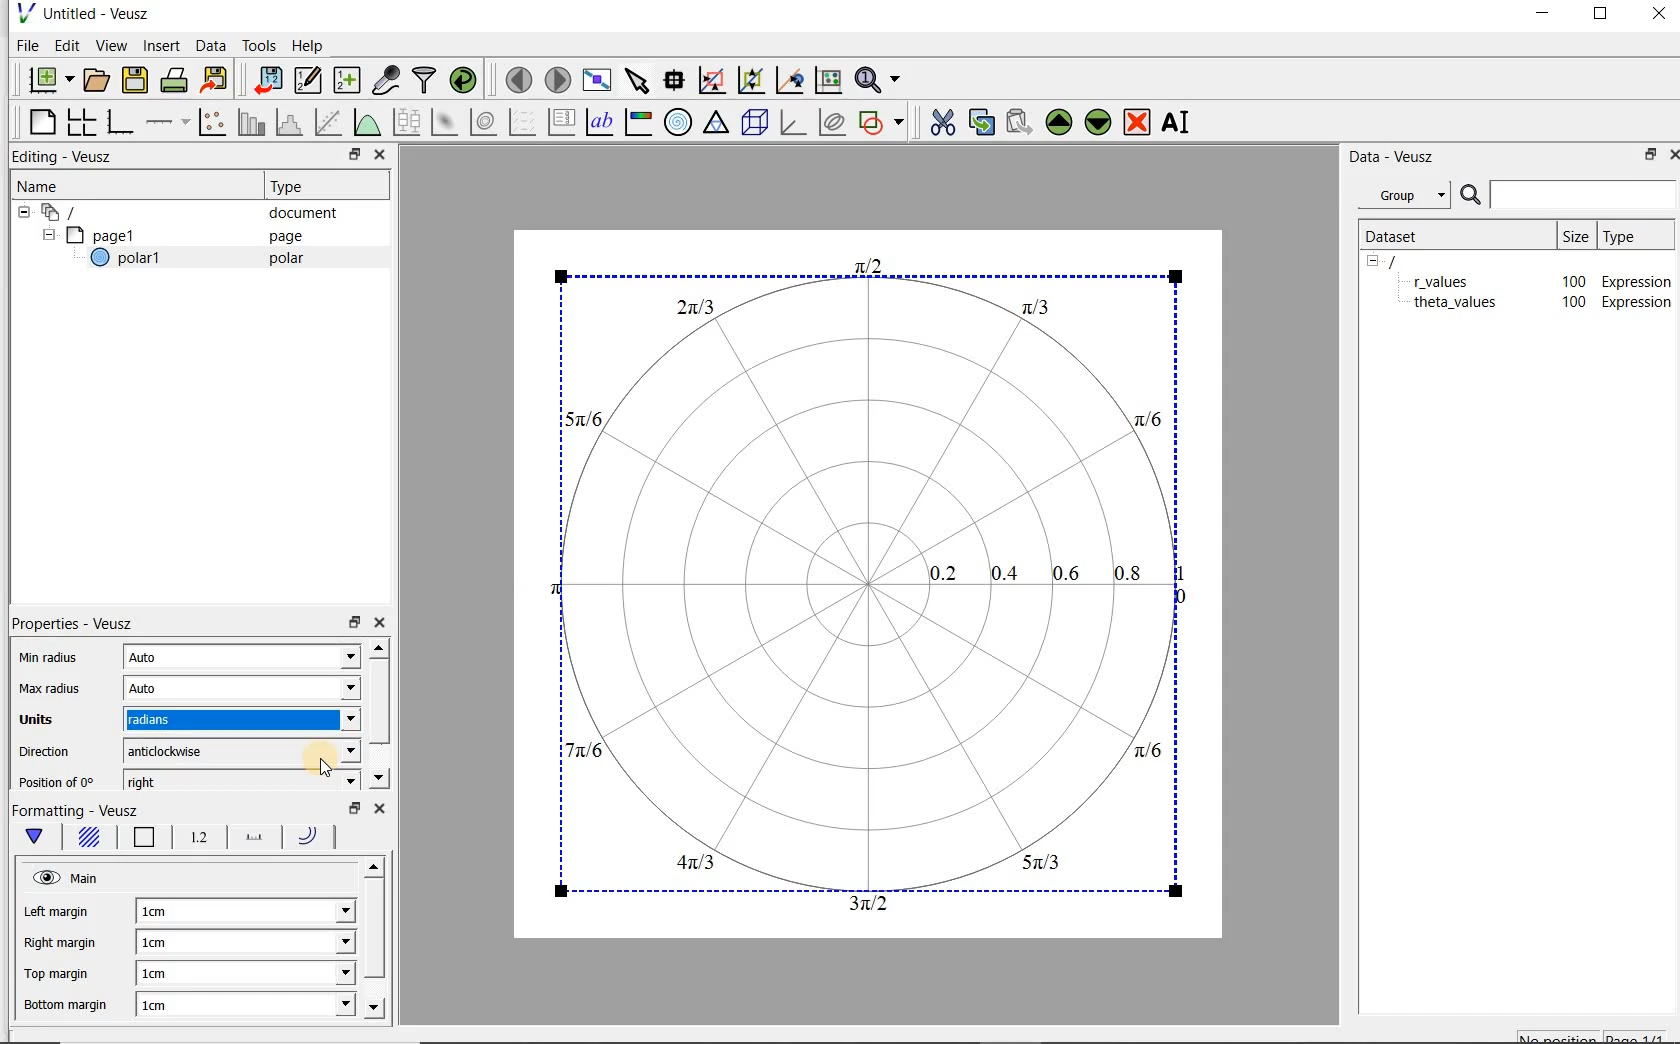 This screenshot has height=1044, width=1680. Describe the element at coordinates (80, 121) in the screenshot. I see `arrange graphs in a grid` at that location.